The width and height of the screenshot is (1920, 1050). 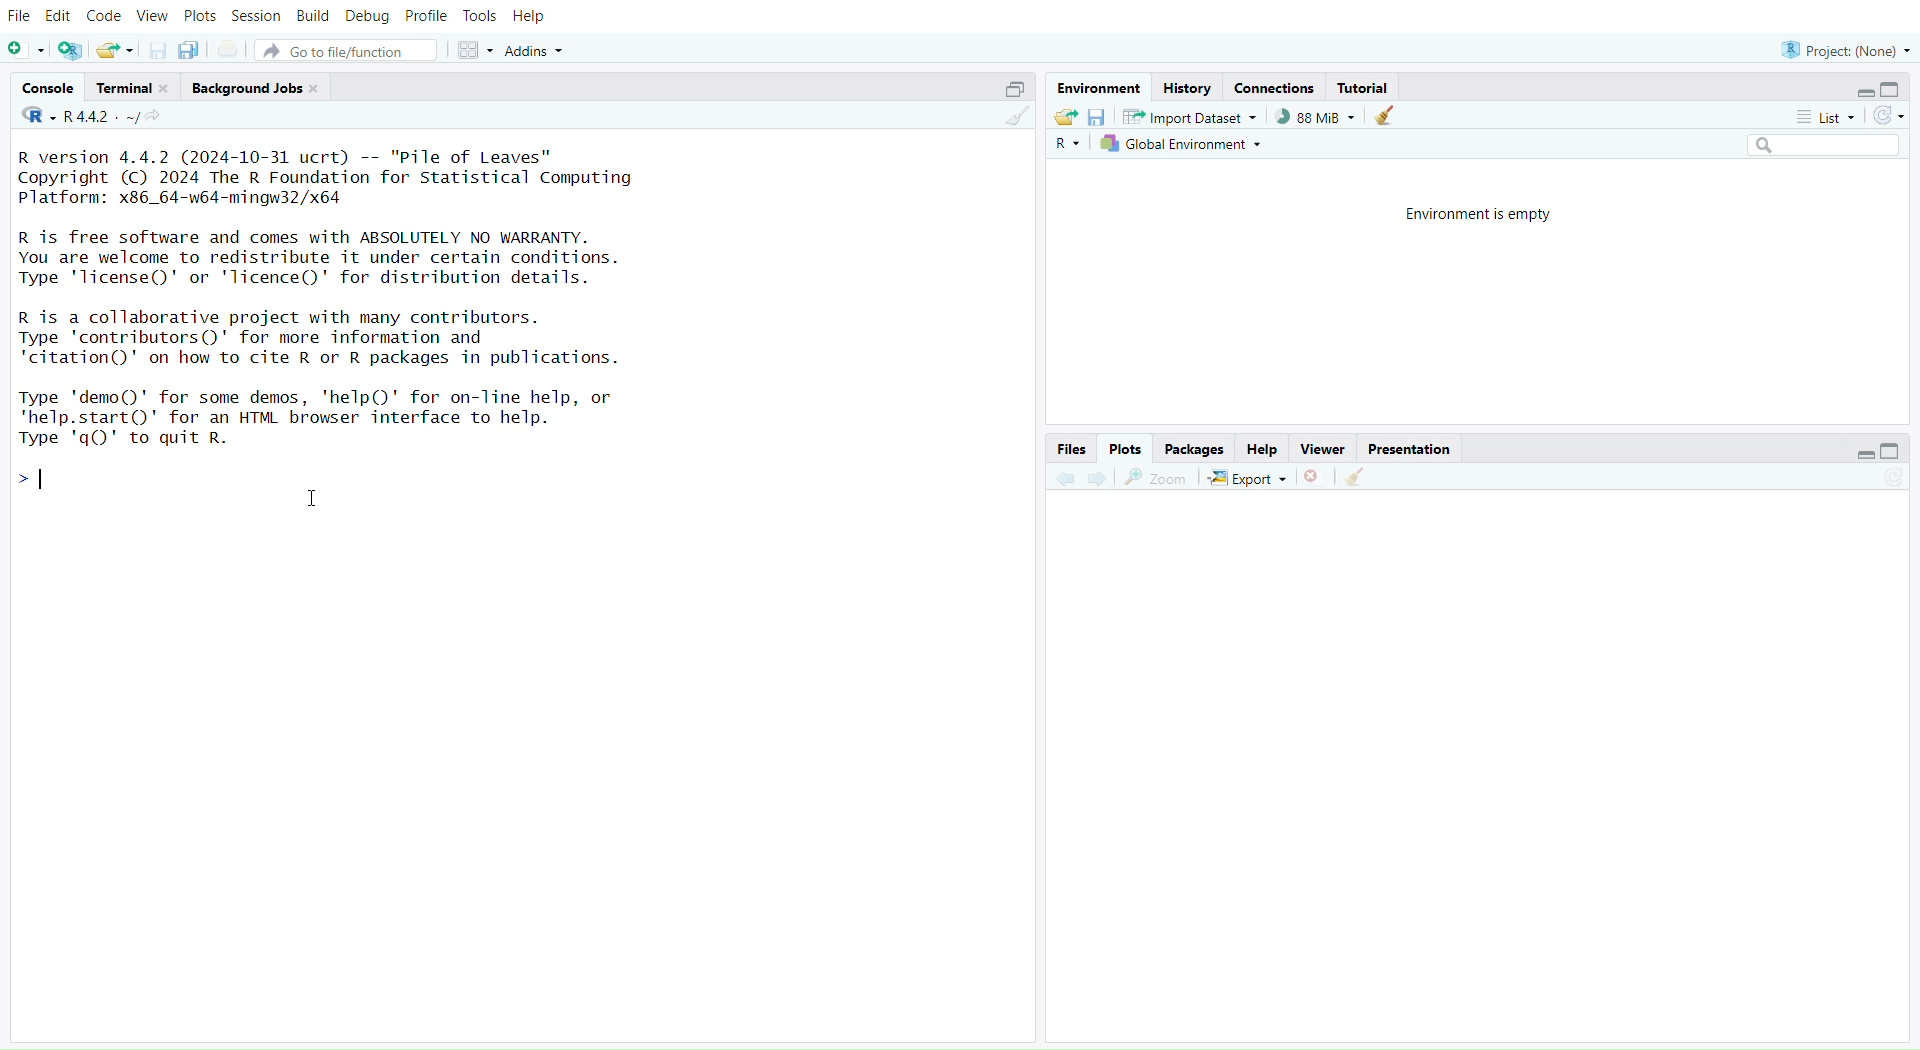 What do you see at coordinates (257, 16) in the screenshot?
I see `sessions` at bounding box center [257, 16].